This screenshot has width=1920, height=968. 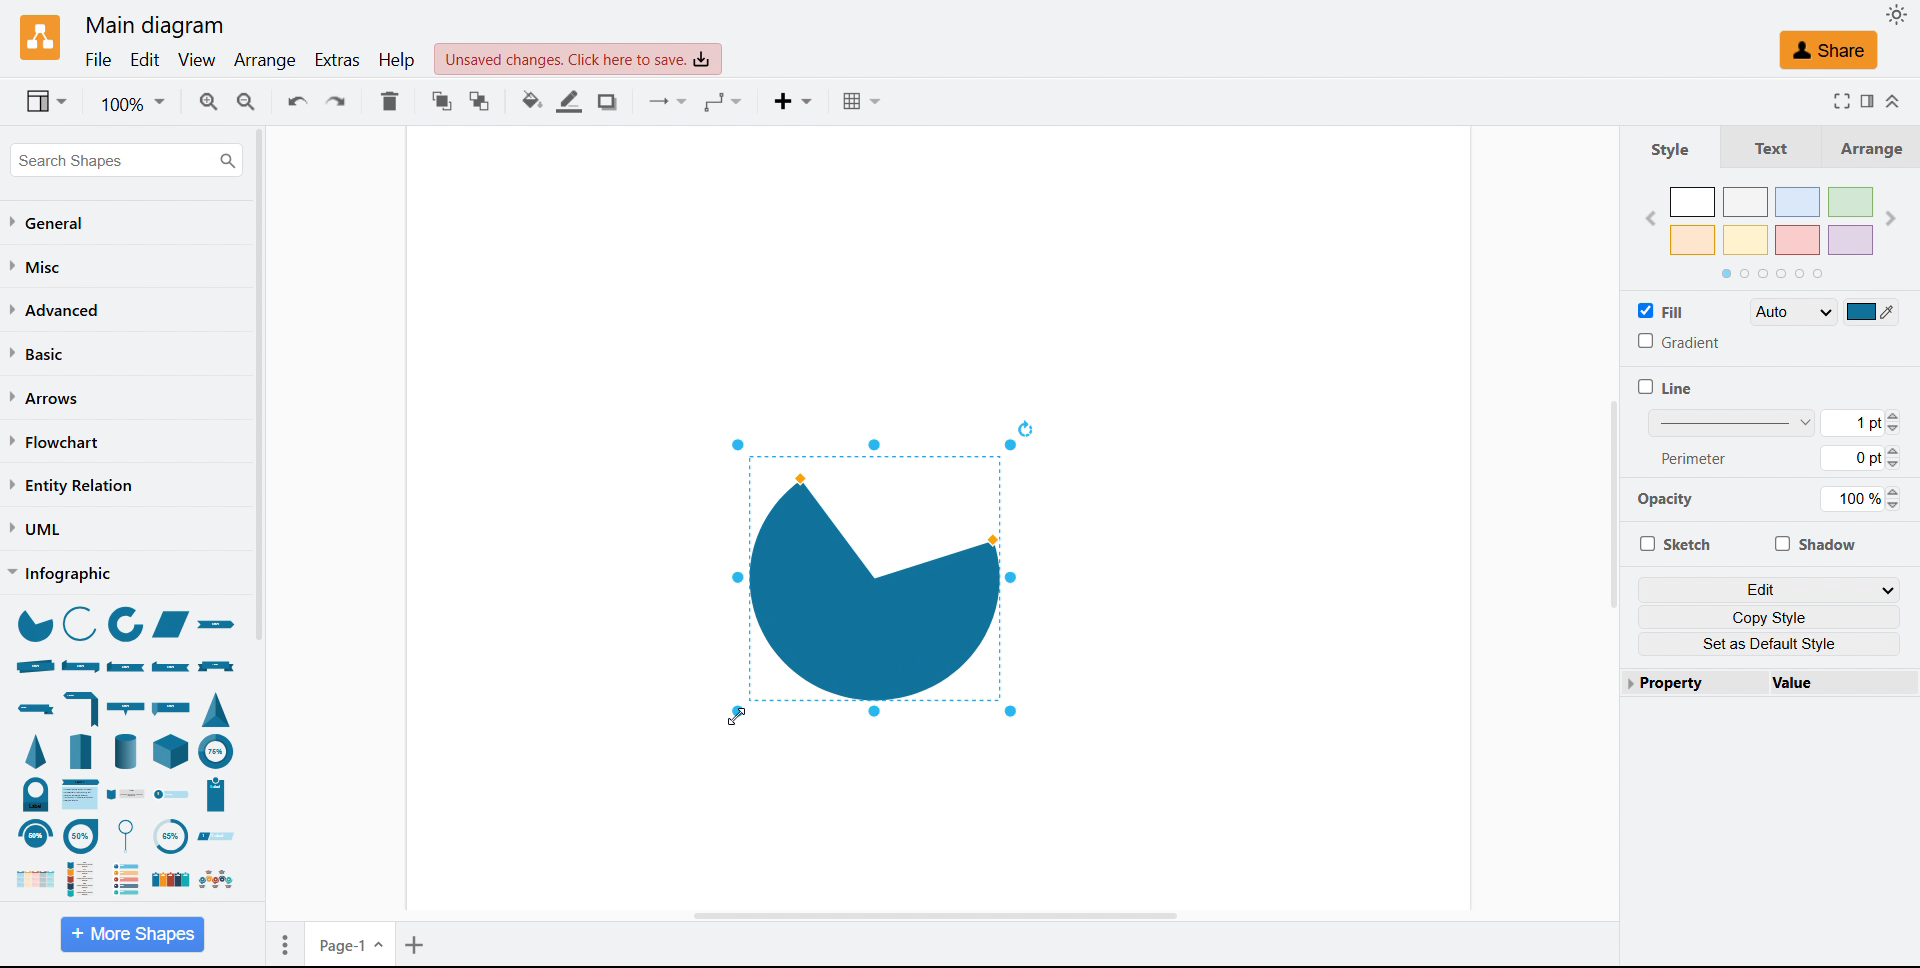 I want to click on Add page , so click(x=417, y=944).